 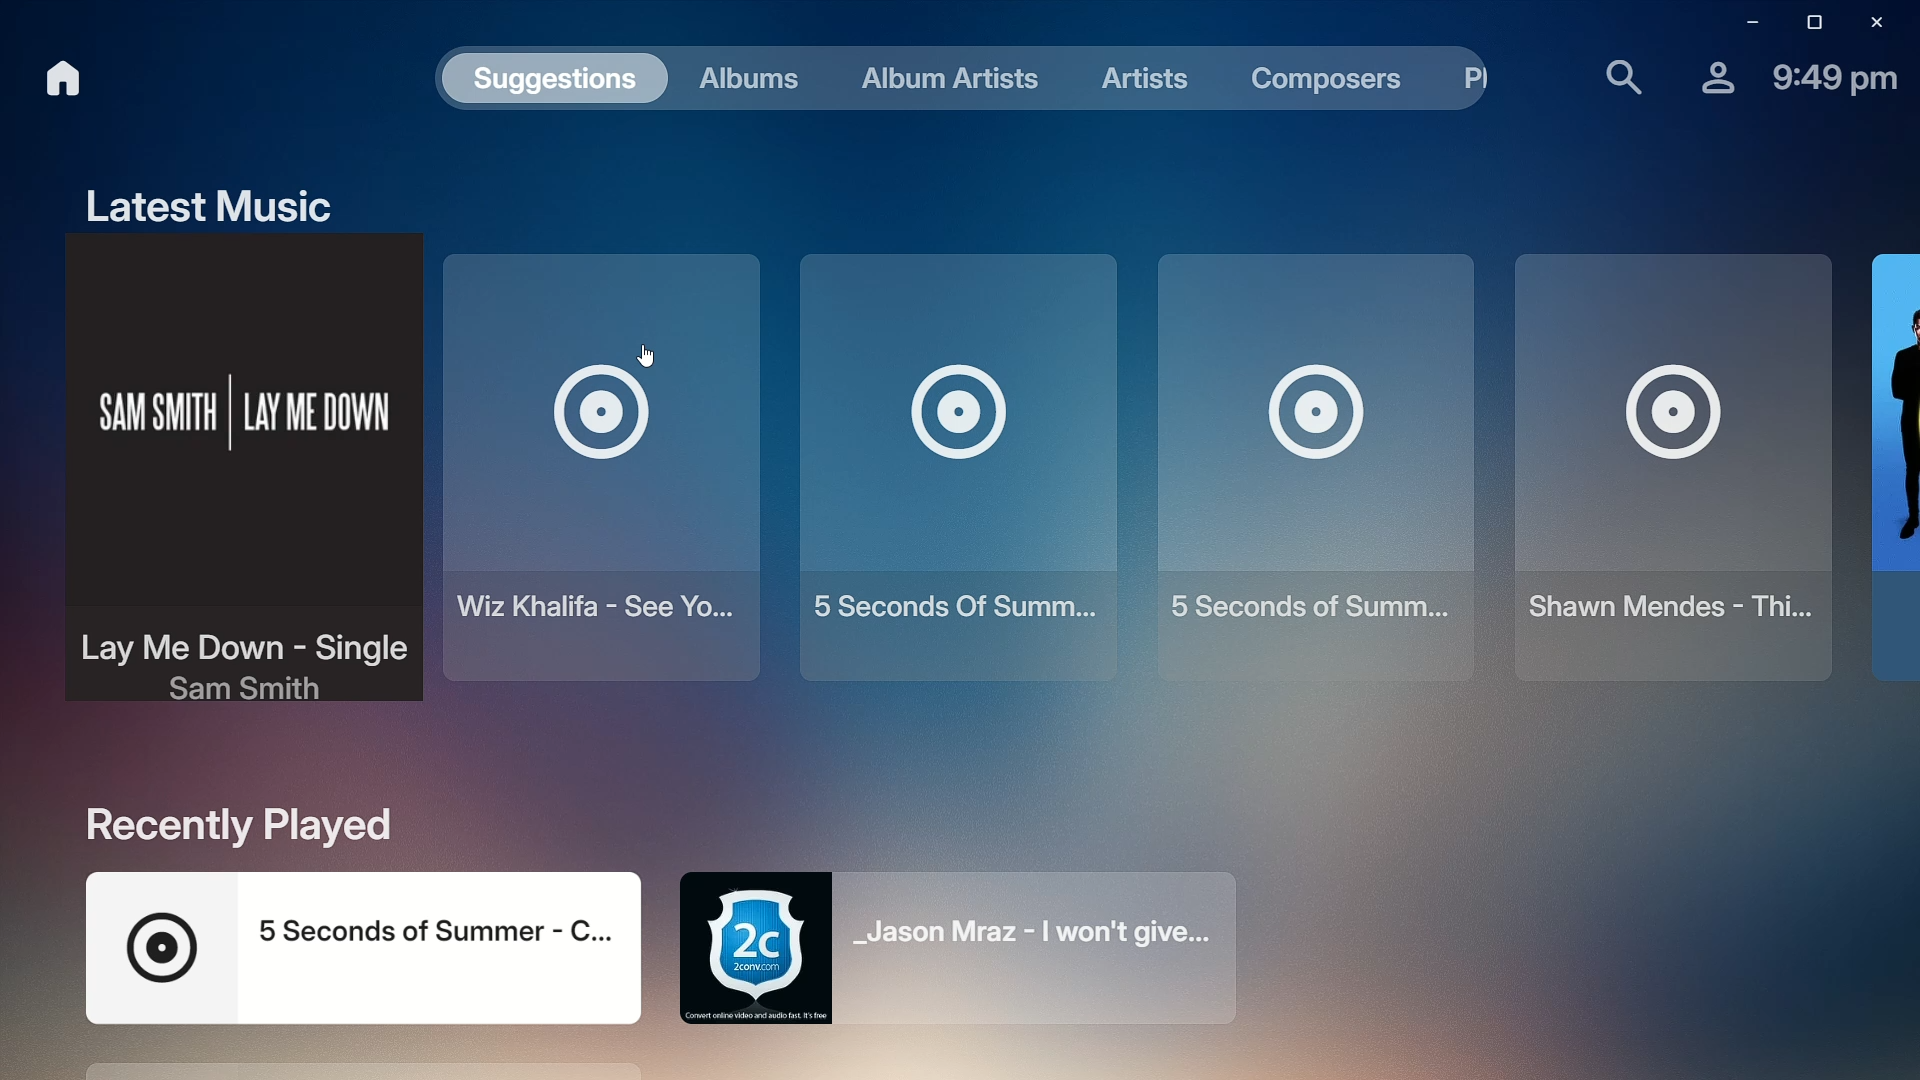 What do you see at coordinates (1705, 74) in the screenshot?
I see `Account` at bounding box center [1705, 74].